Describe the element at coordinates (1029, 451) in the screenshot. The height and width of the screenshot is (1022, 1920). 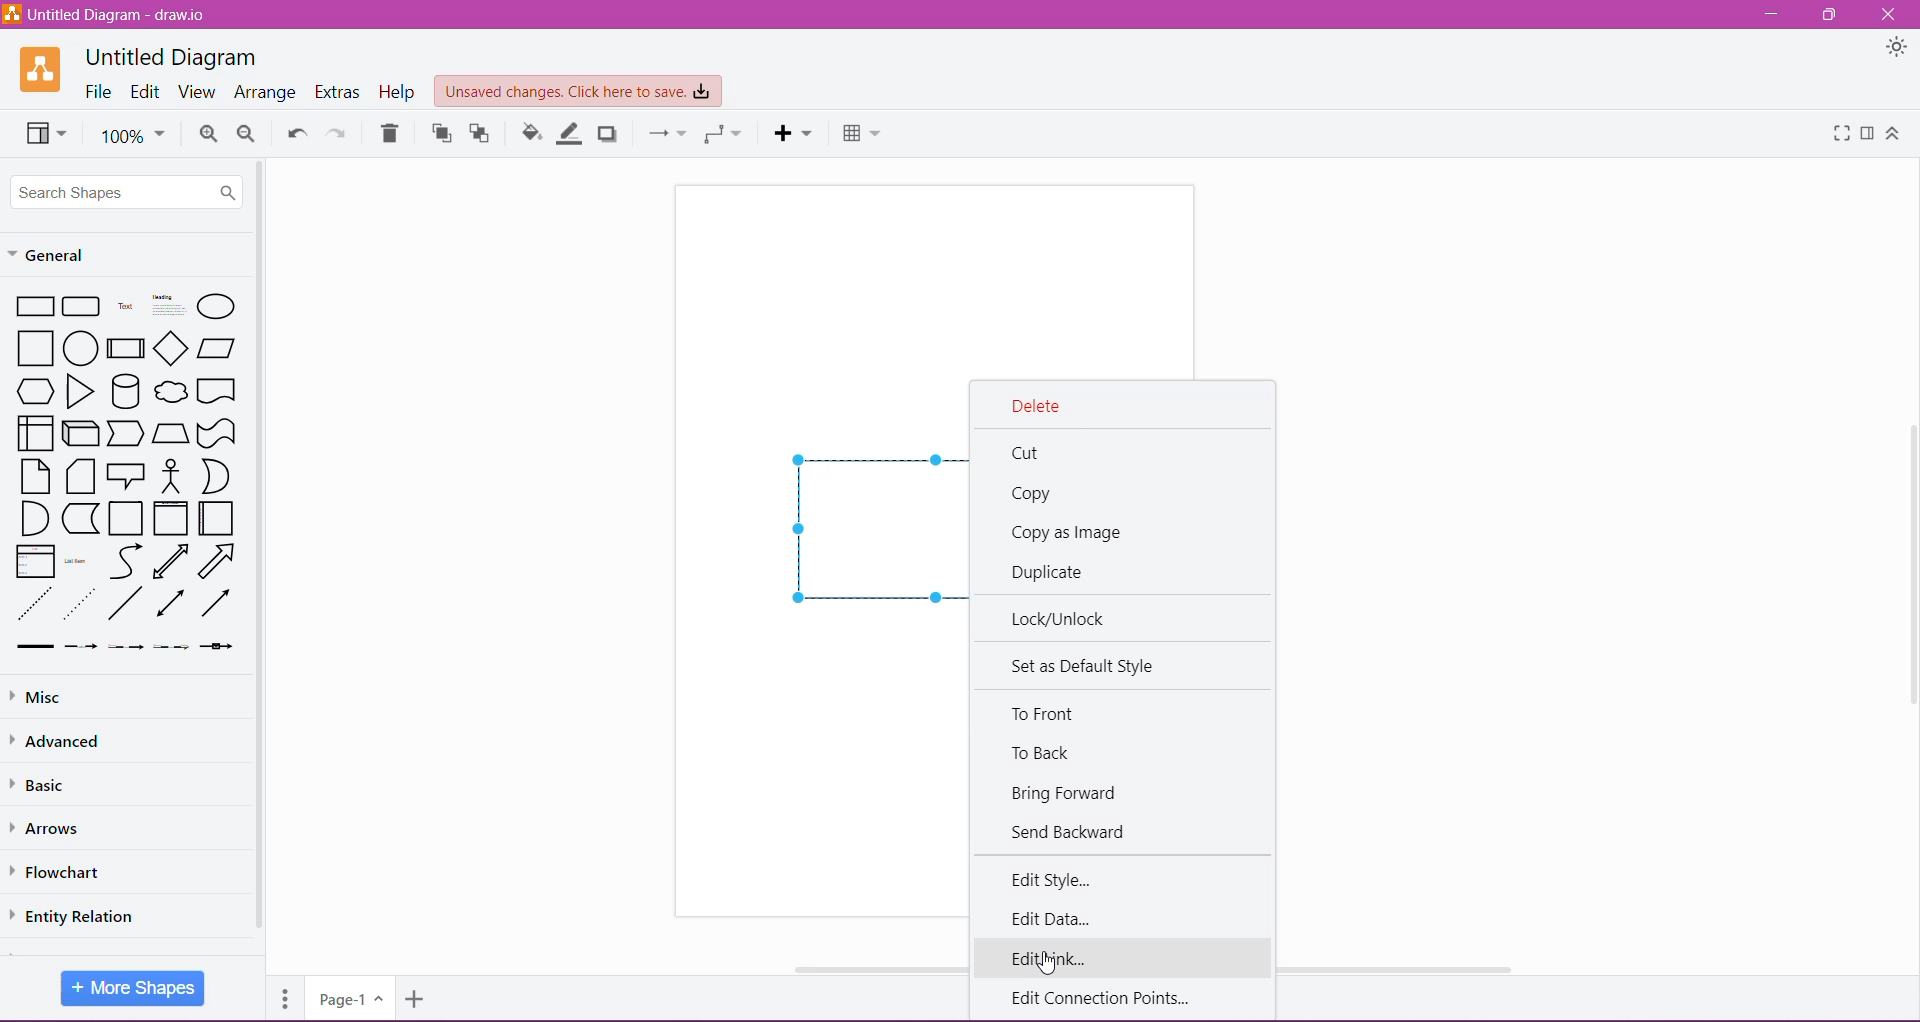
I see `Cut` at that location.